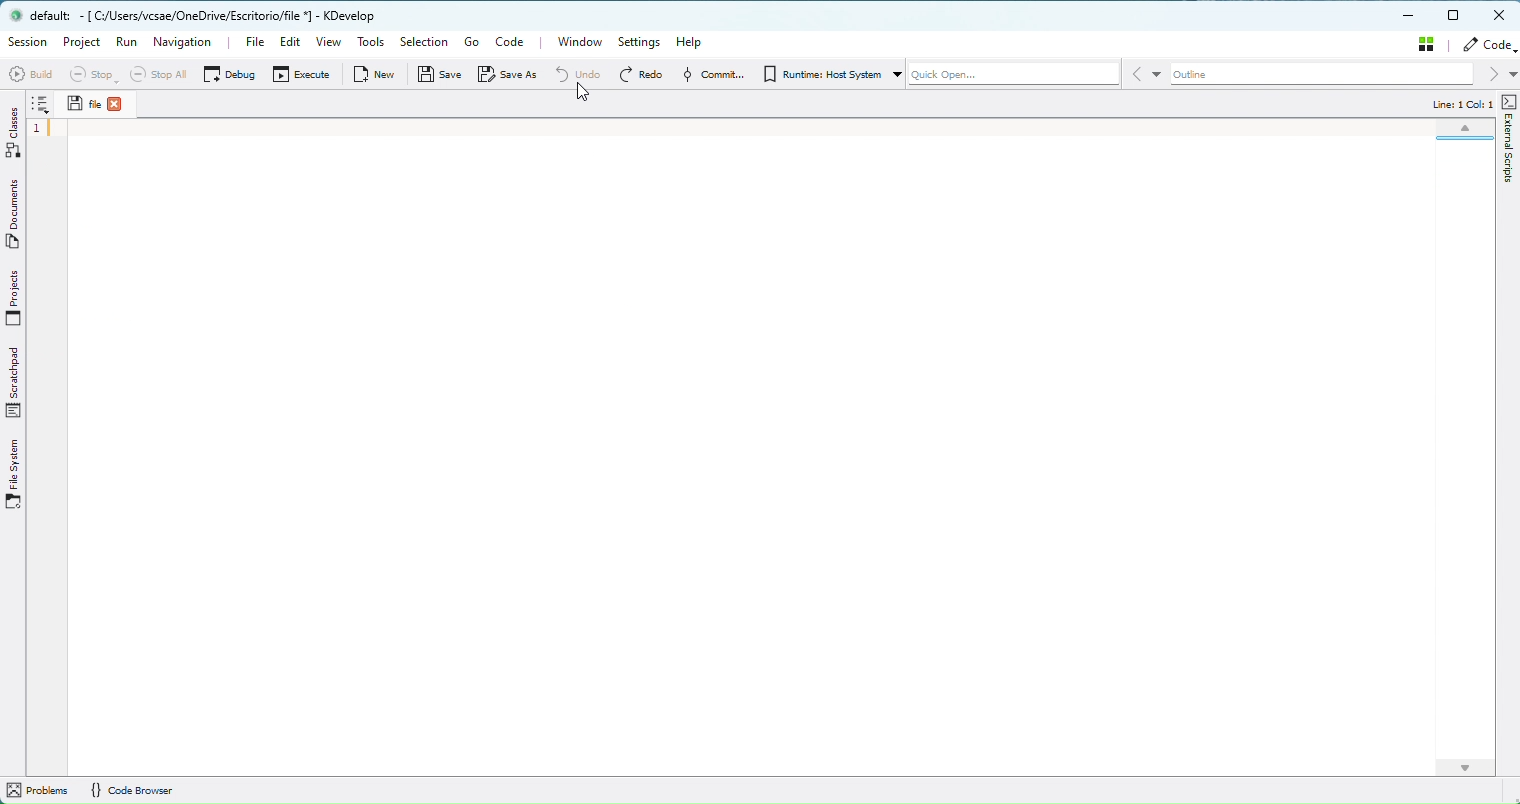 This screenshot has height=804, width=1520. What do you see at coordinates (422, 42) in the screenshot?
I see `Selection` at bounding box center [422, 42].